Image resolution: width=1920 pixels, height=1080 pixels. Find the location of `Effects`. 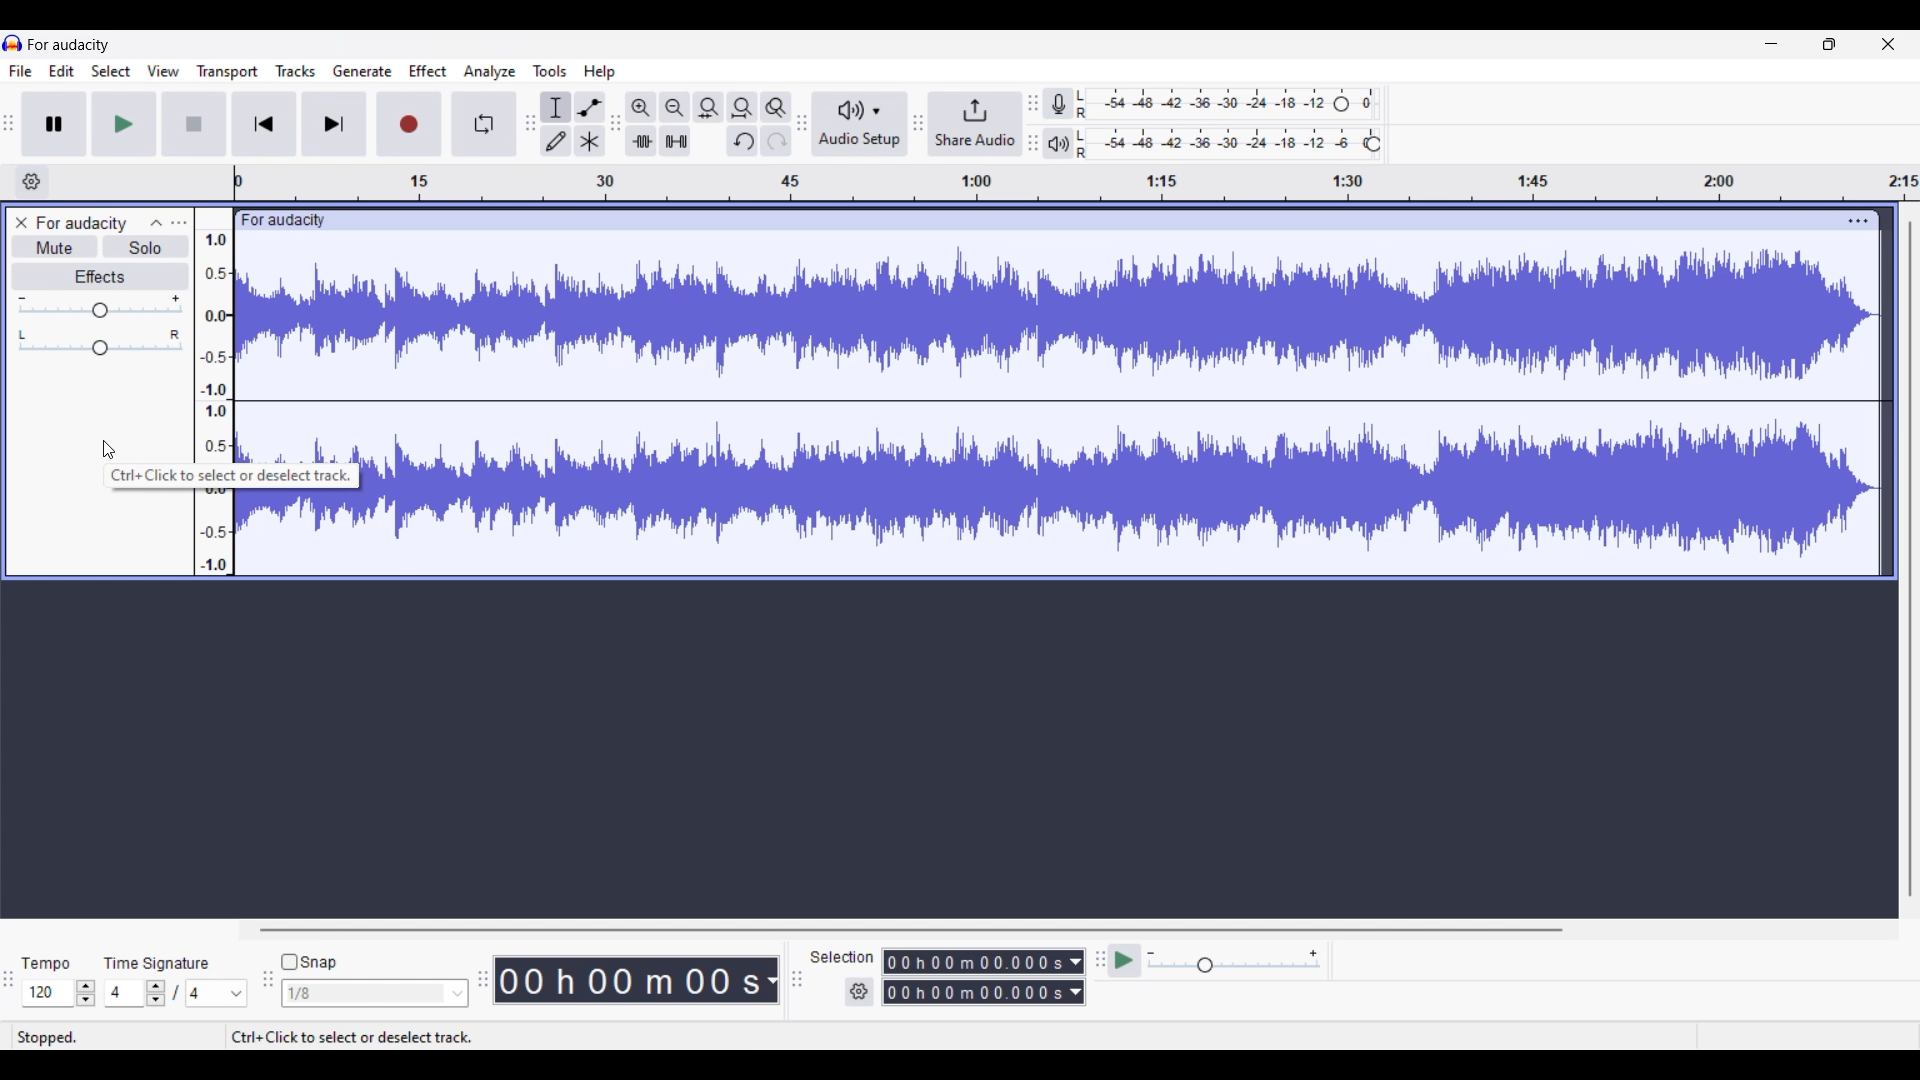

Effects is located at coordinates (99, 277).